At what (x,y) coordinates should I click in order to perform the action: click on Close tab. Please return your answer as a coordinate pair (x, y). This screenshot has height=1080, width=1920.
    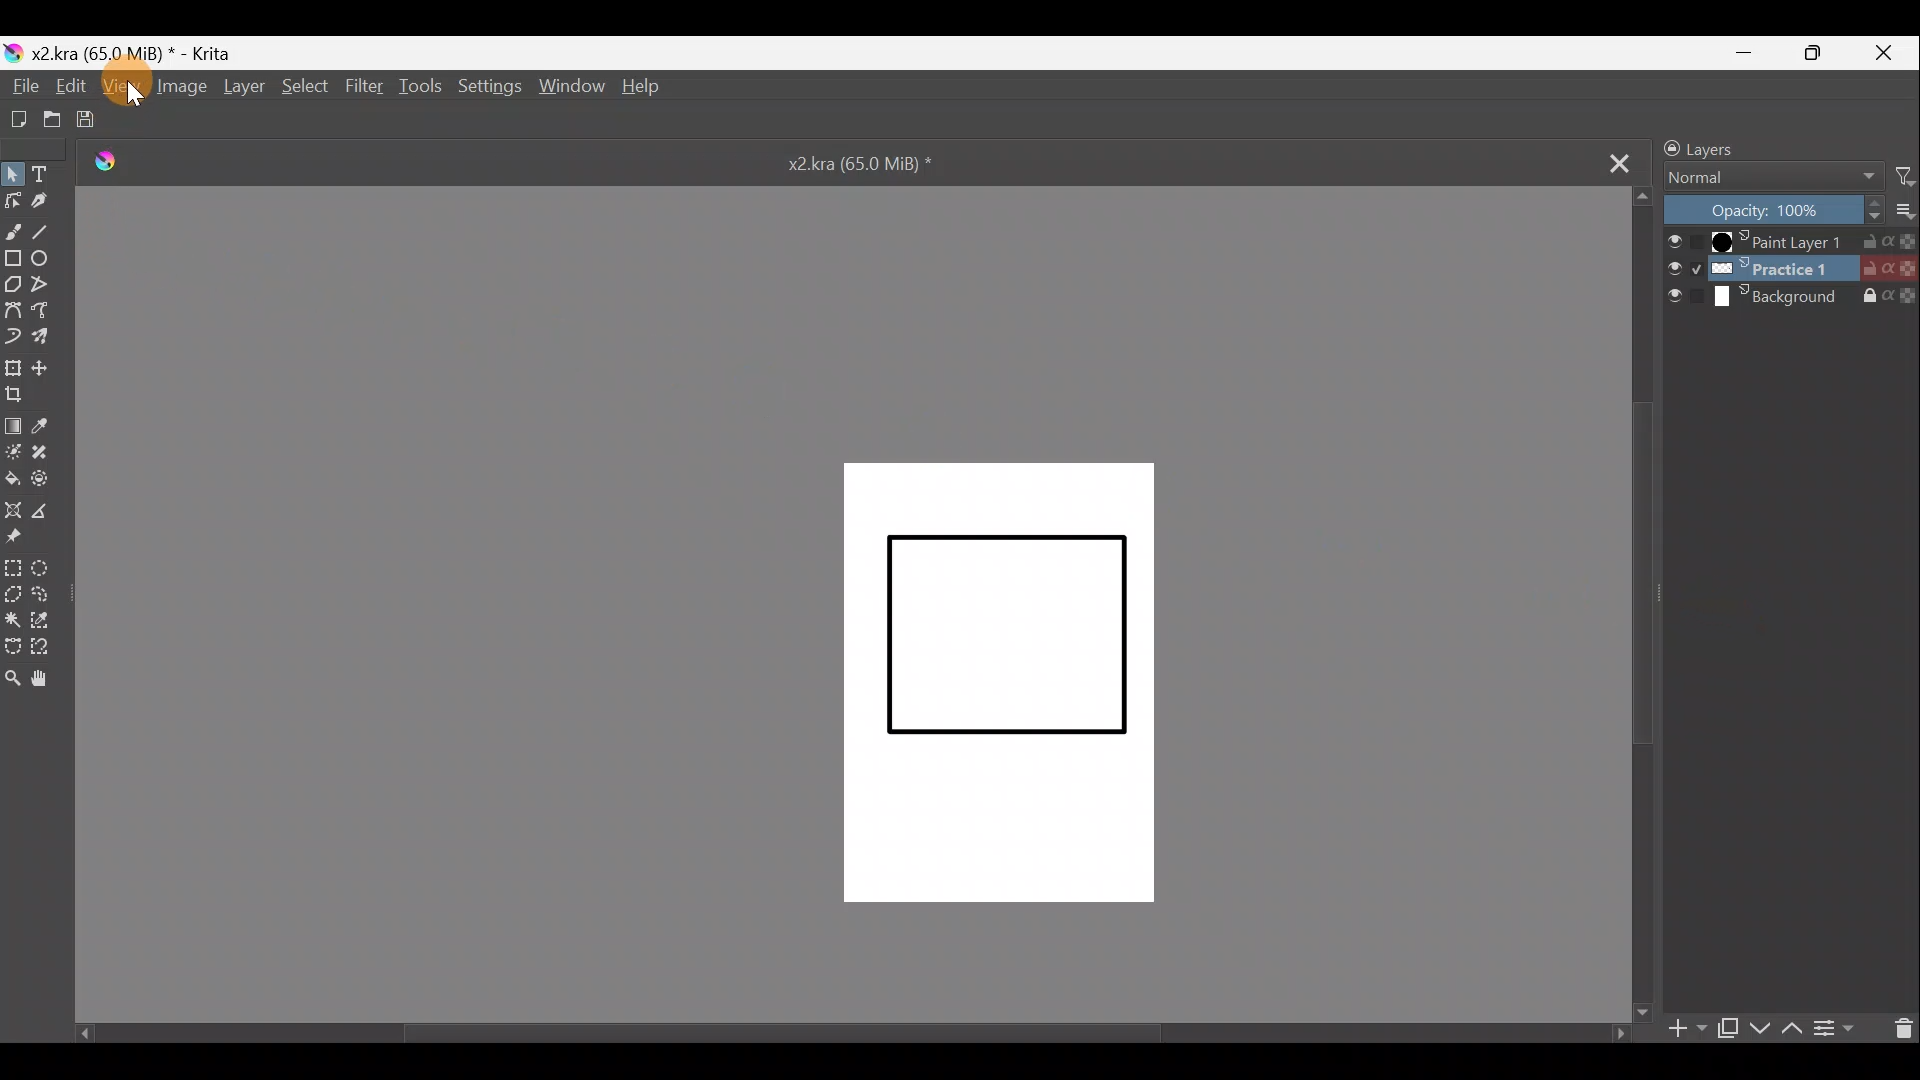
    Looking at the image, I should click on (1605, 161).